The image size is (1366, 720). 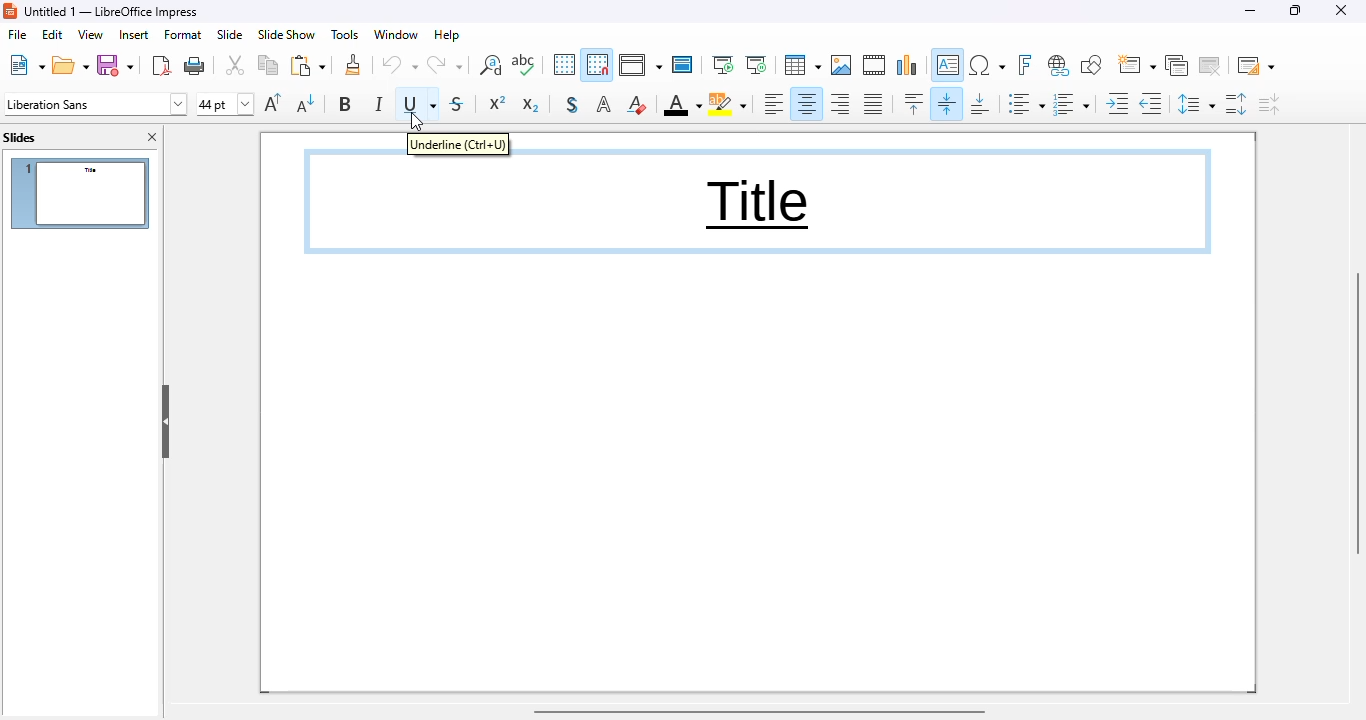 What do you see at coordinates (400, 64) in the screenshot?
I see `undo` at bounding box center [400, 64].